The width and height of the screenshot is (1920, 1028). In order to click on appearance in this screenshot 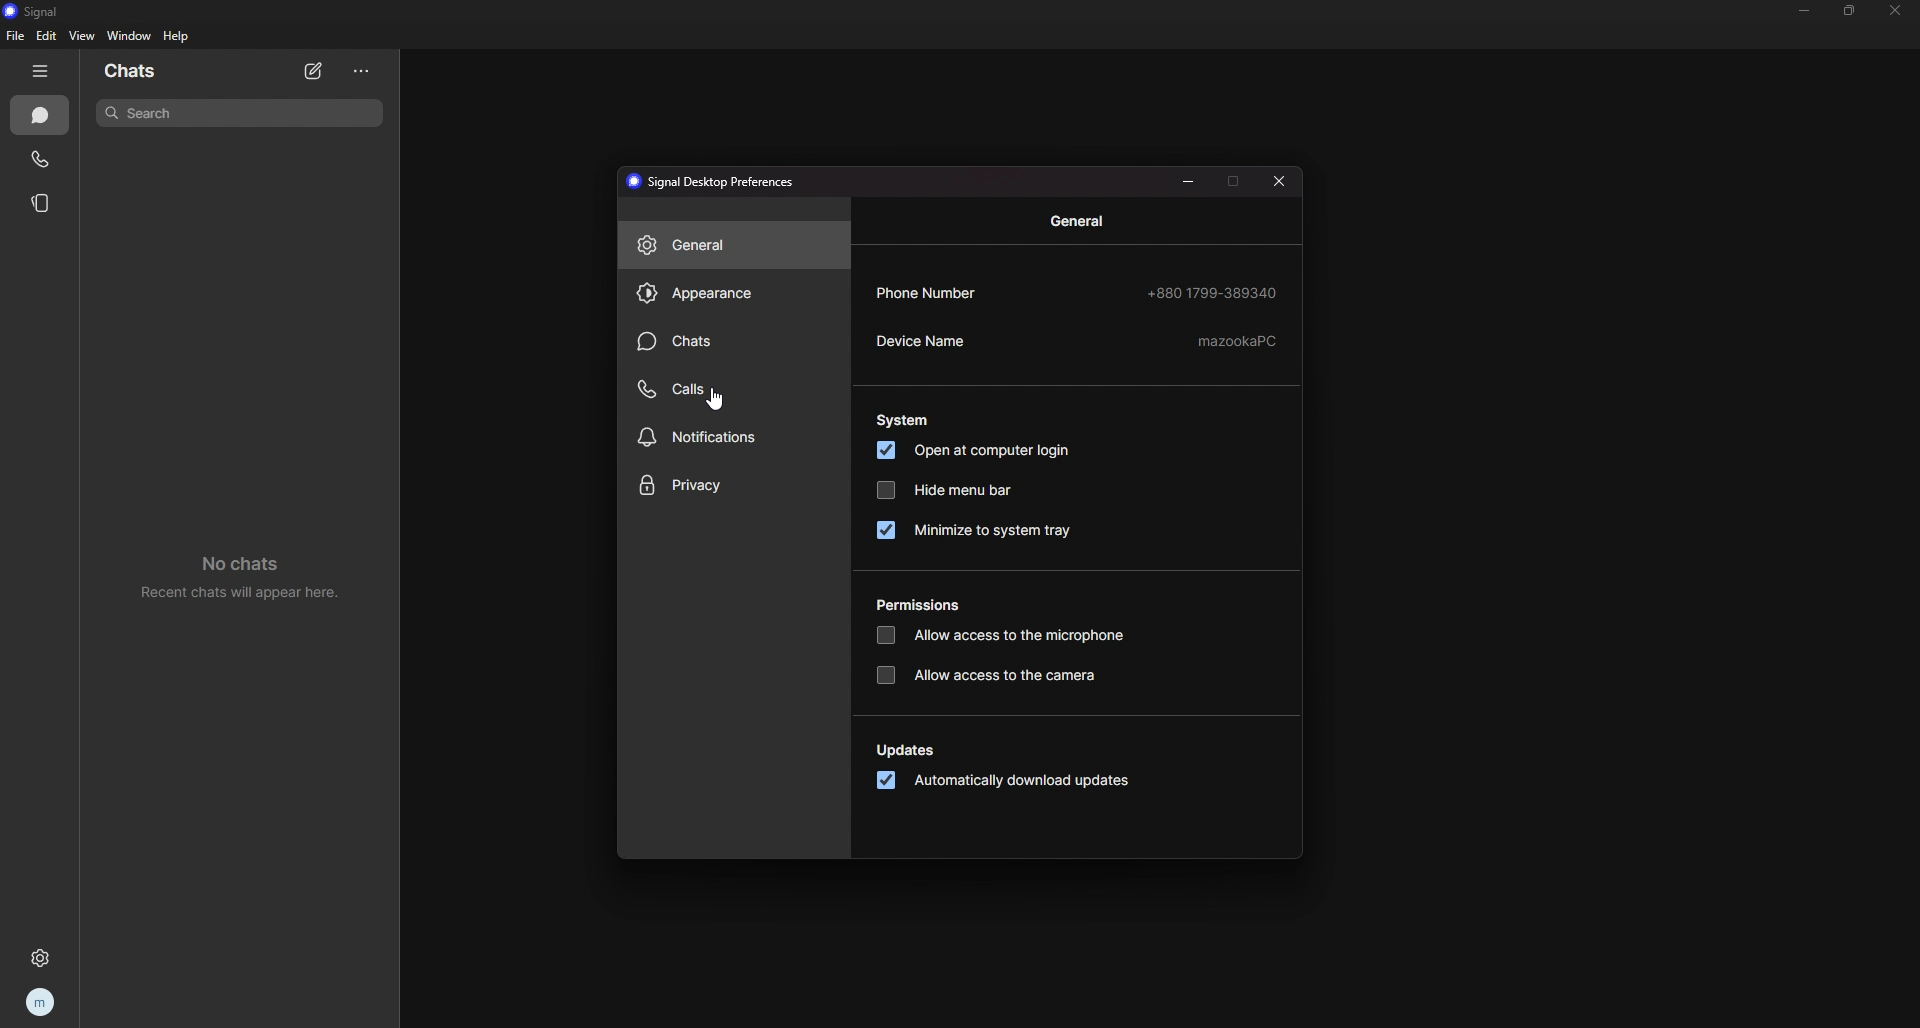, I will do `click(730, 294)`.